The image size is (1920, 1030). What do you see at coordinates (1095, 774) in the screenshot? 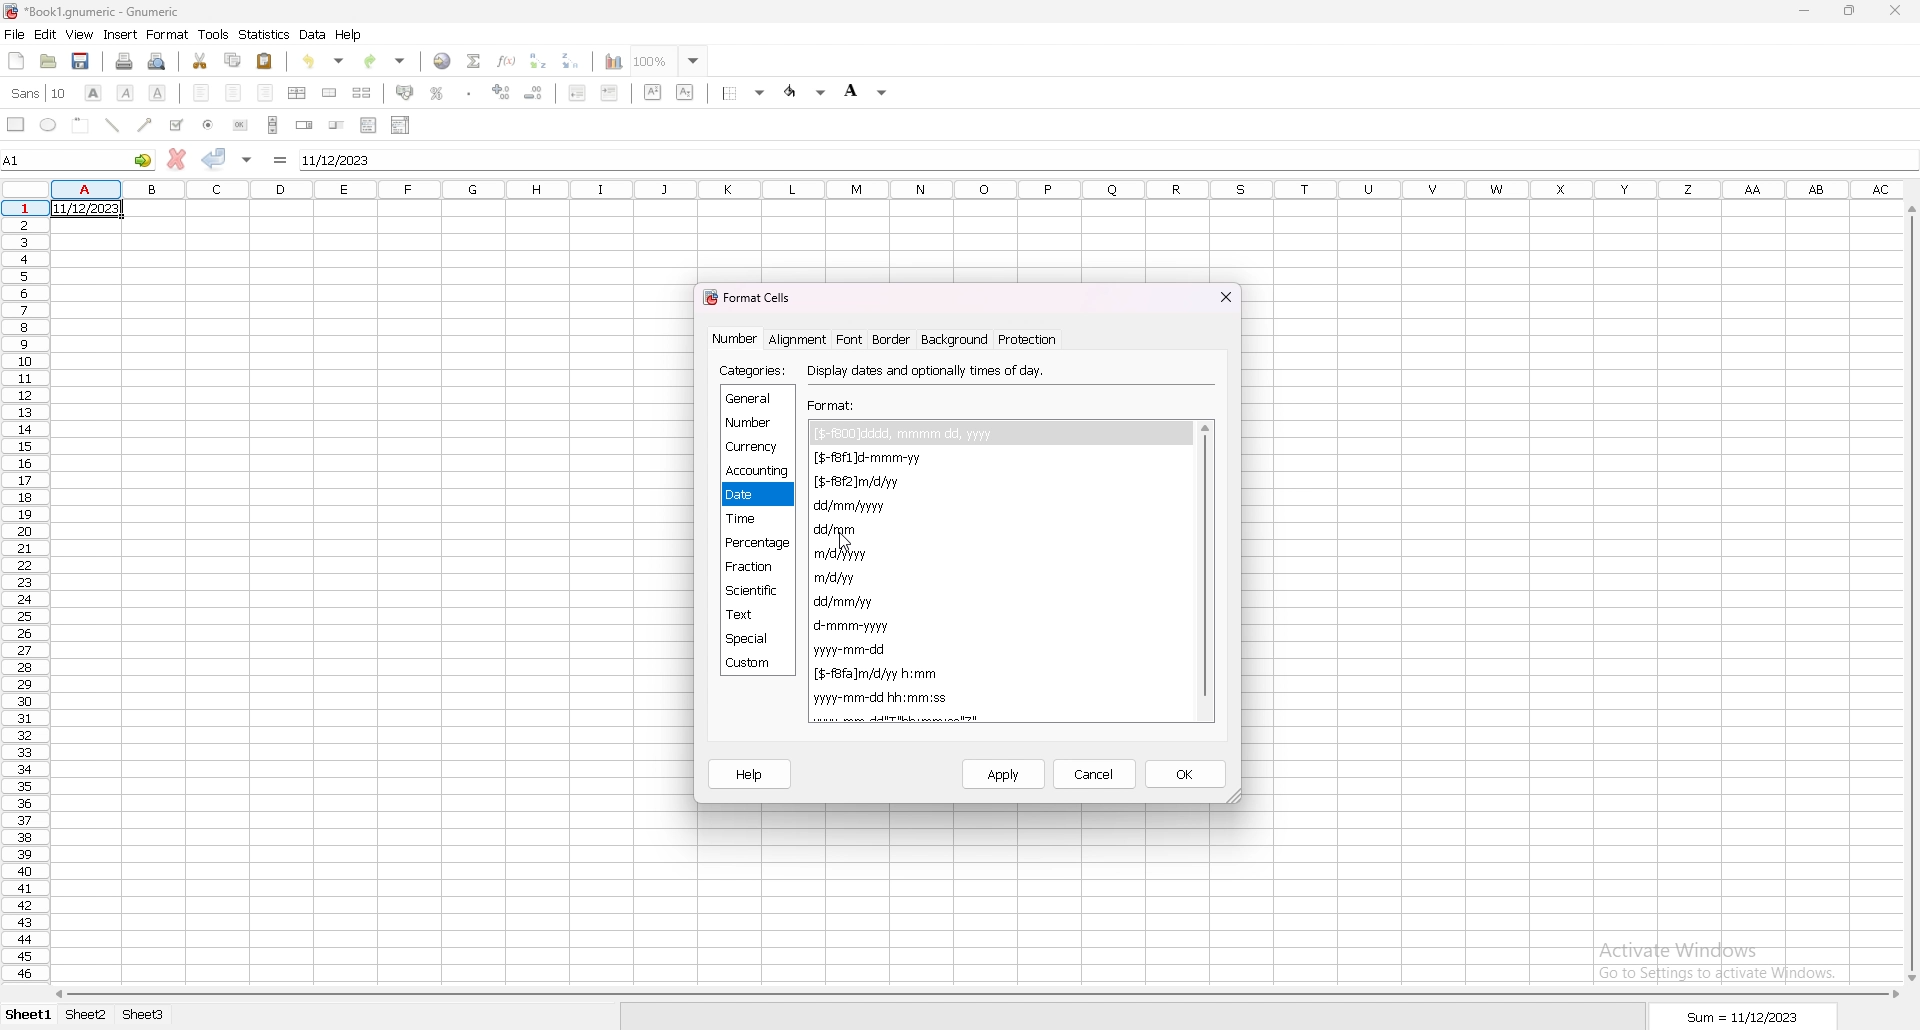
I see `cancel` at bounding box center [1095, 774].